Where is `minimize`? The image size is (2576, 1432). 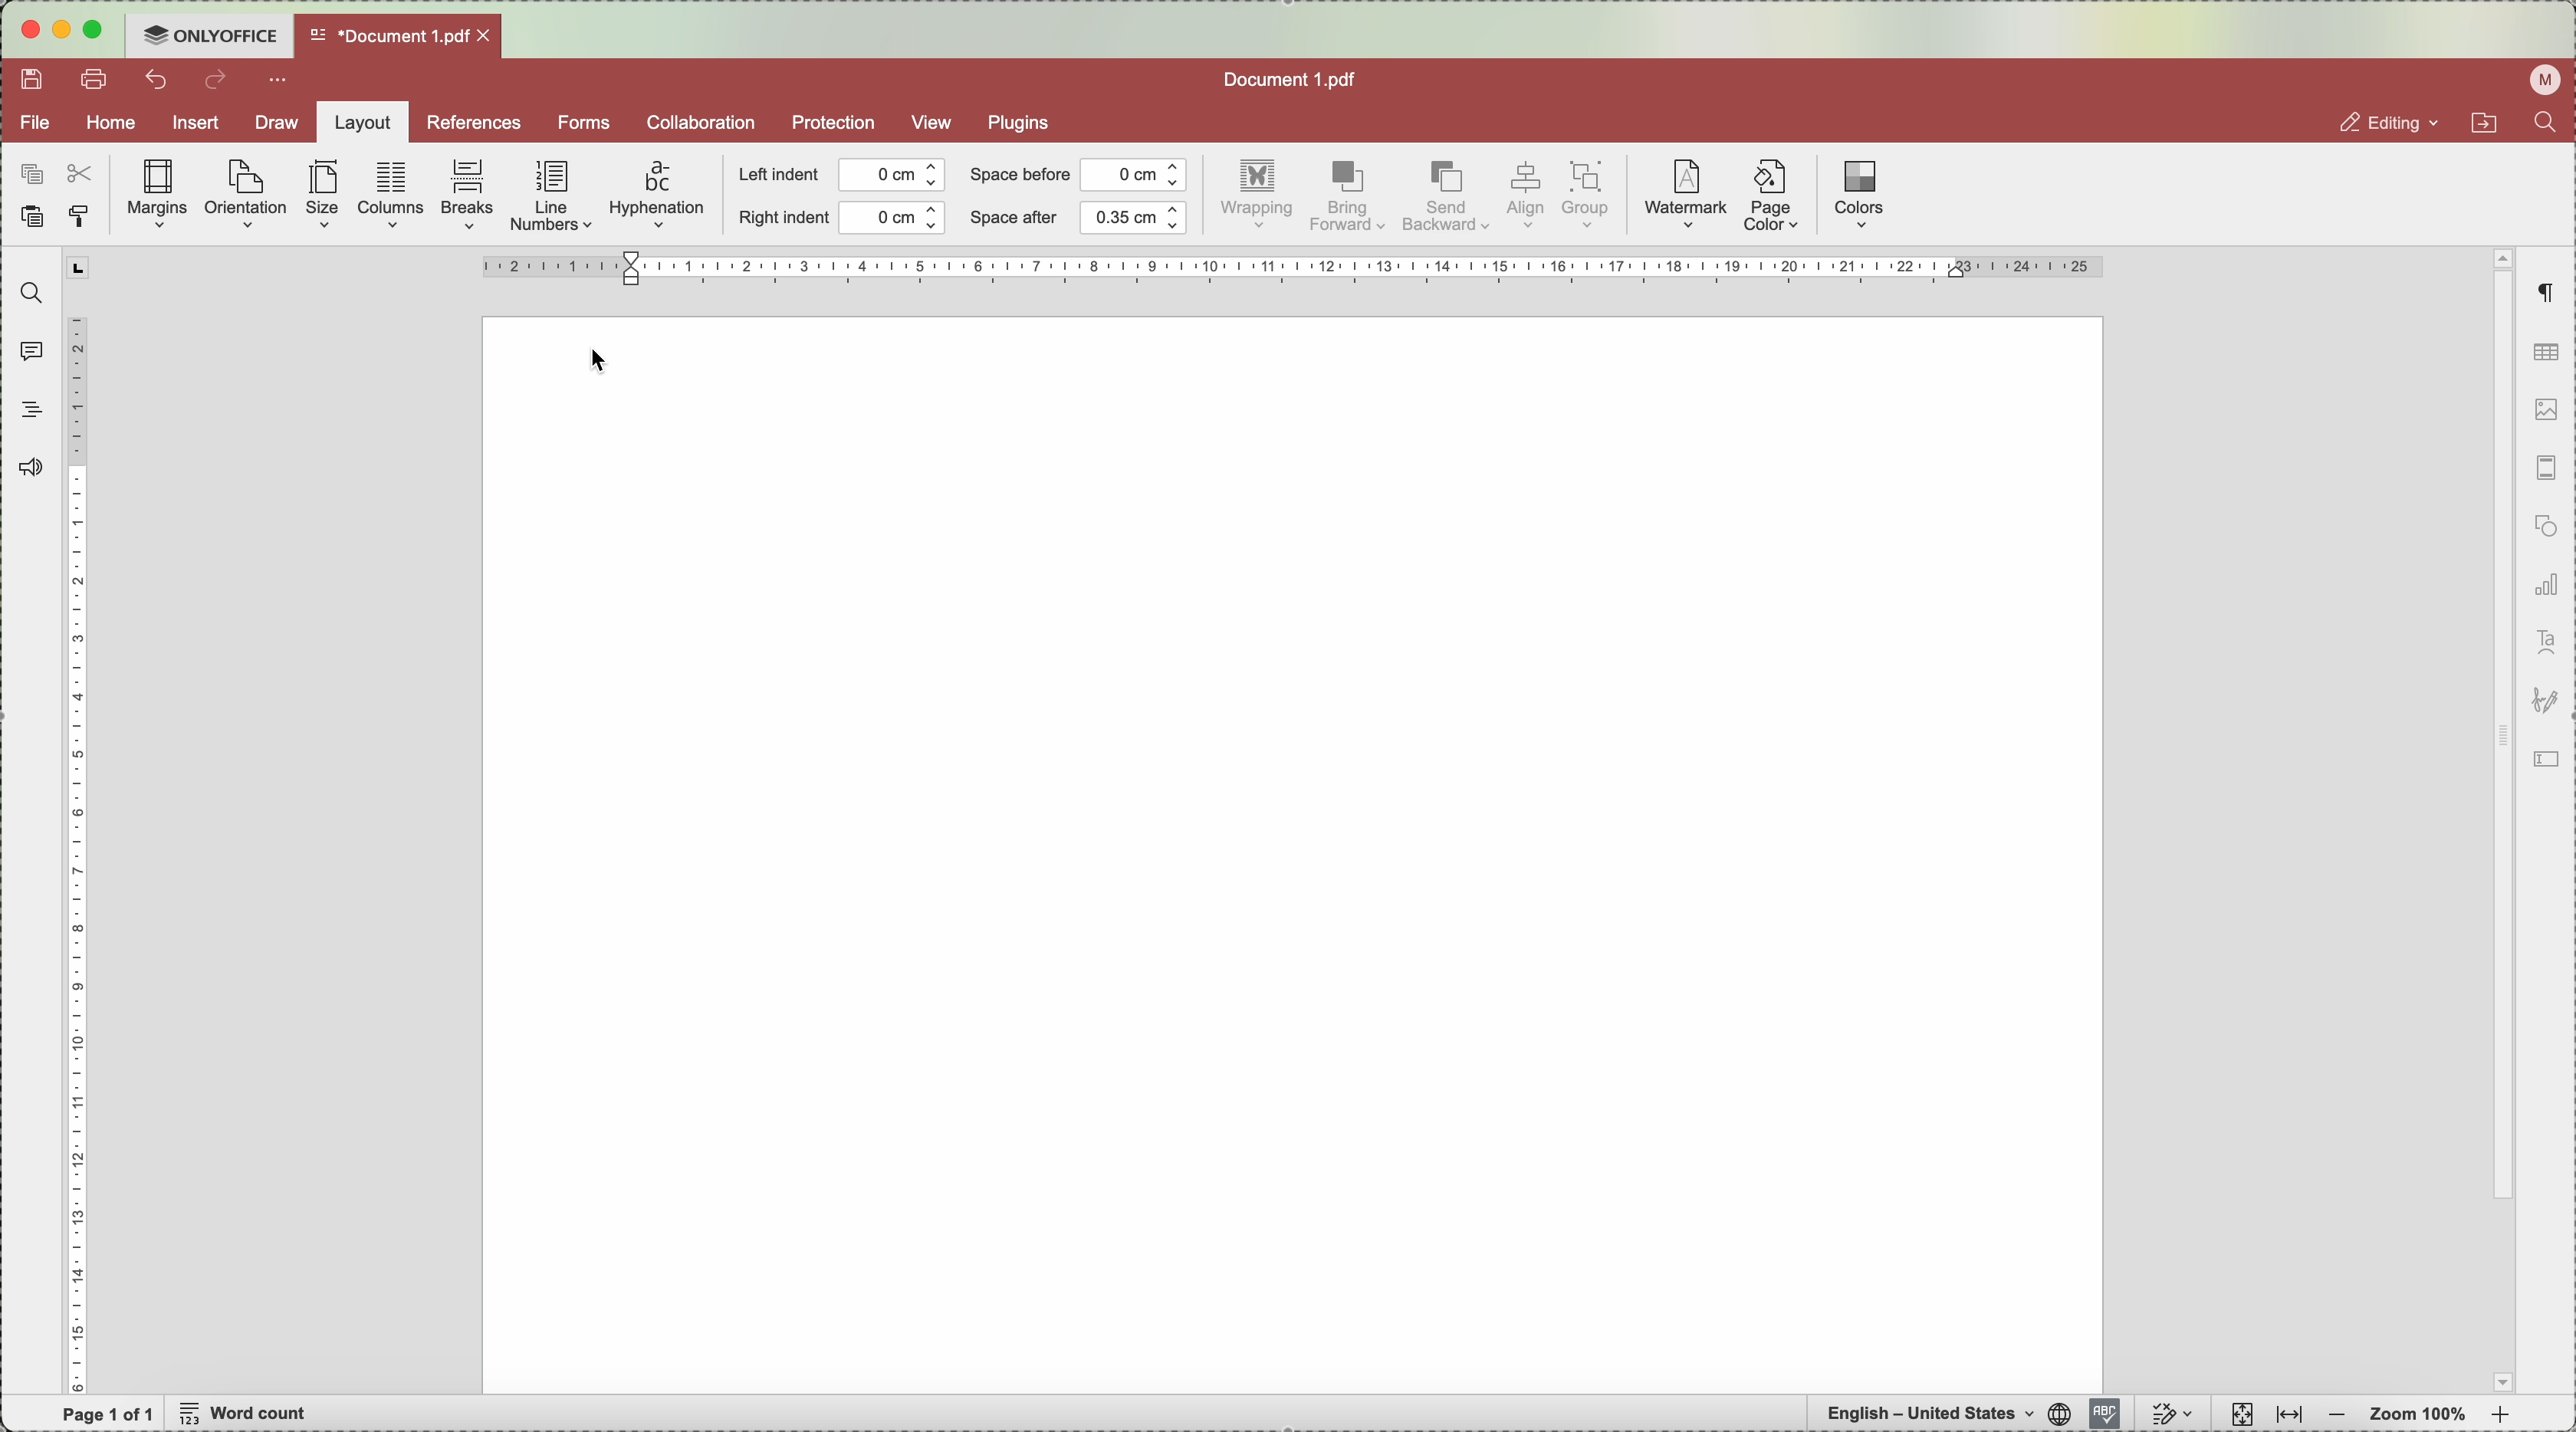
minimize is located at coordinates (63, 31).